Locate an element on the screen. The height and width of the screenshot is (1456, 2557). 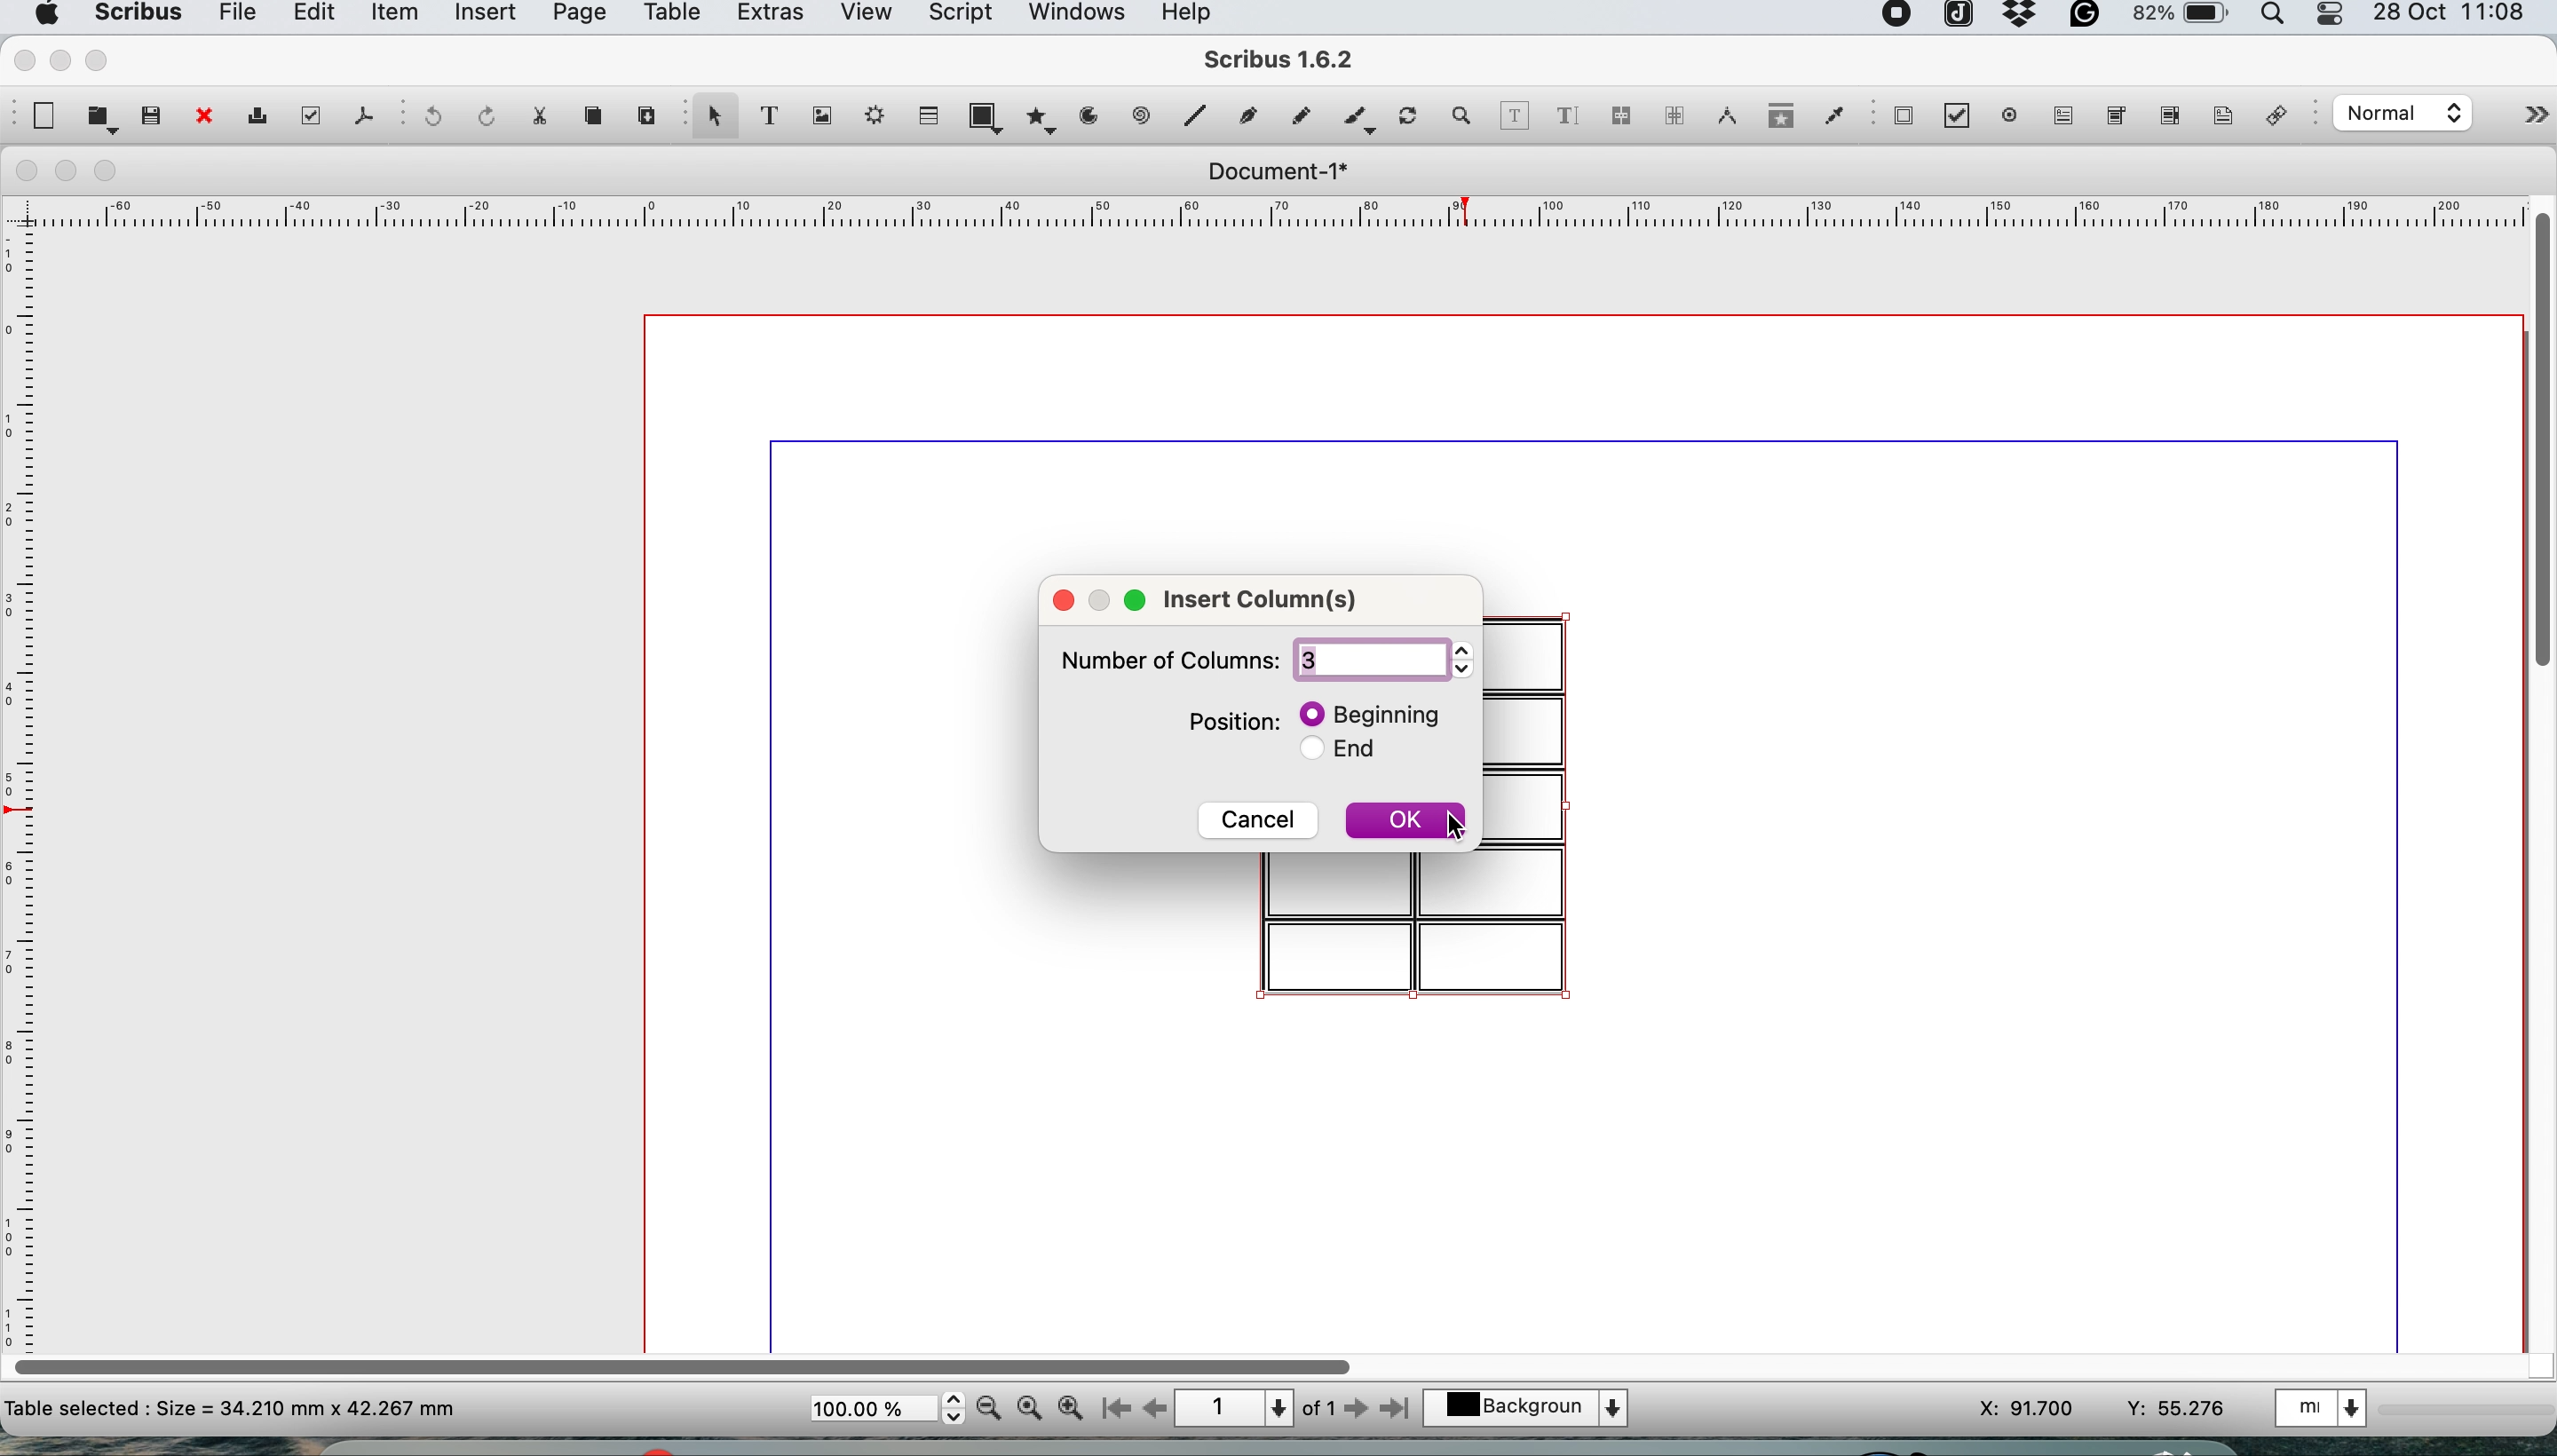
close is located at coordinates (22, 171).